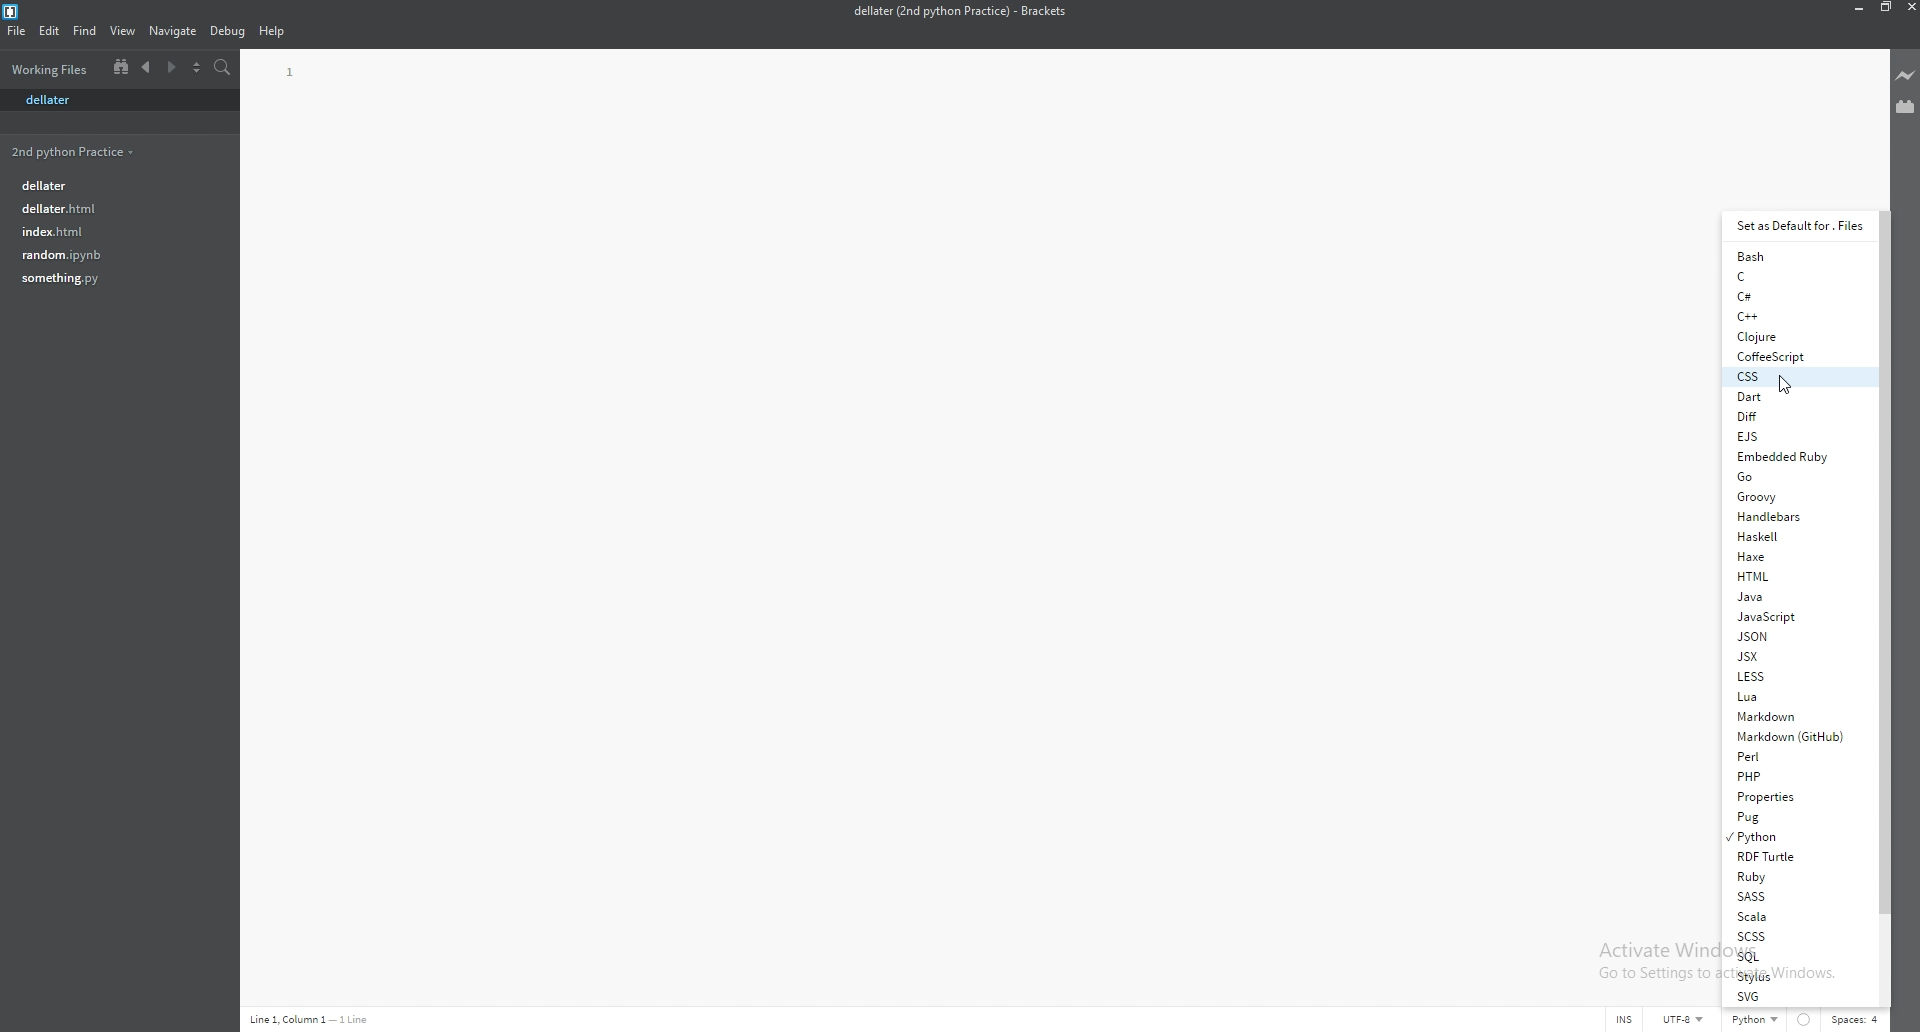 The image size is (1920, 1032). Describe the element at coordinates (1796, 295) in the screenshot. I see `c#` at that location.